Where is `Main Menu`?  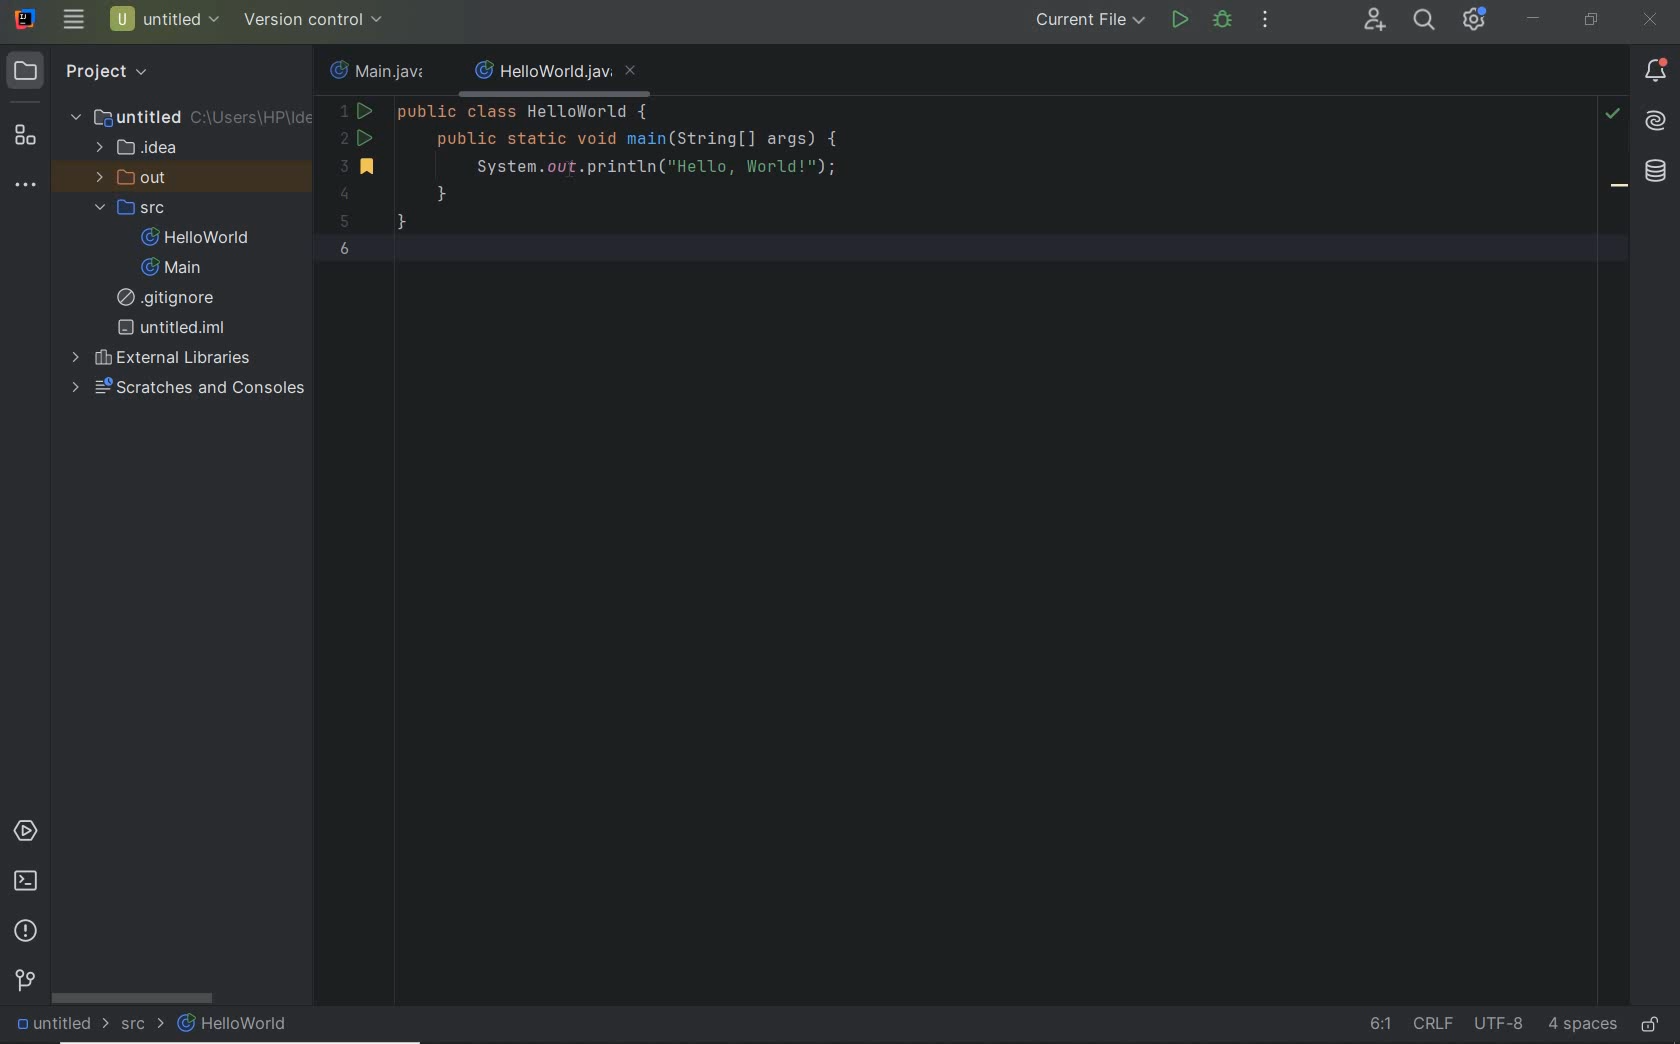 Main Menu is located at coordinates (73, 19).